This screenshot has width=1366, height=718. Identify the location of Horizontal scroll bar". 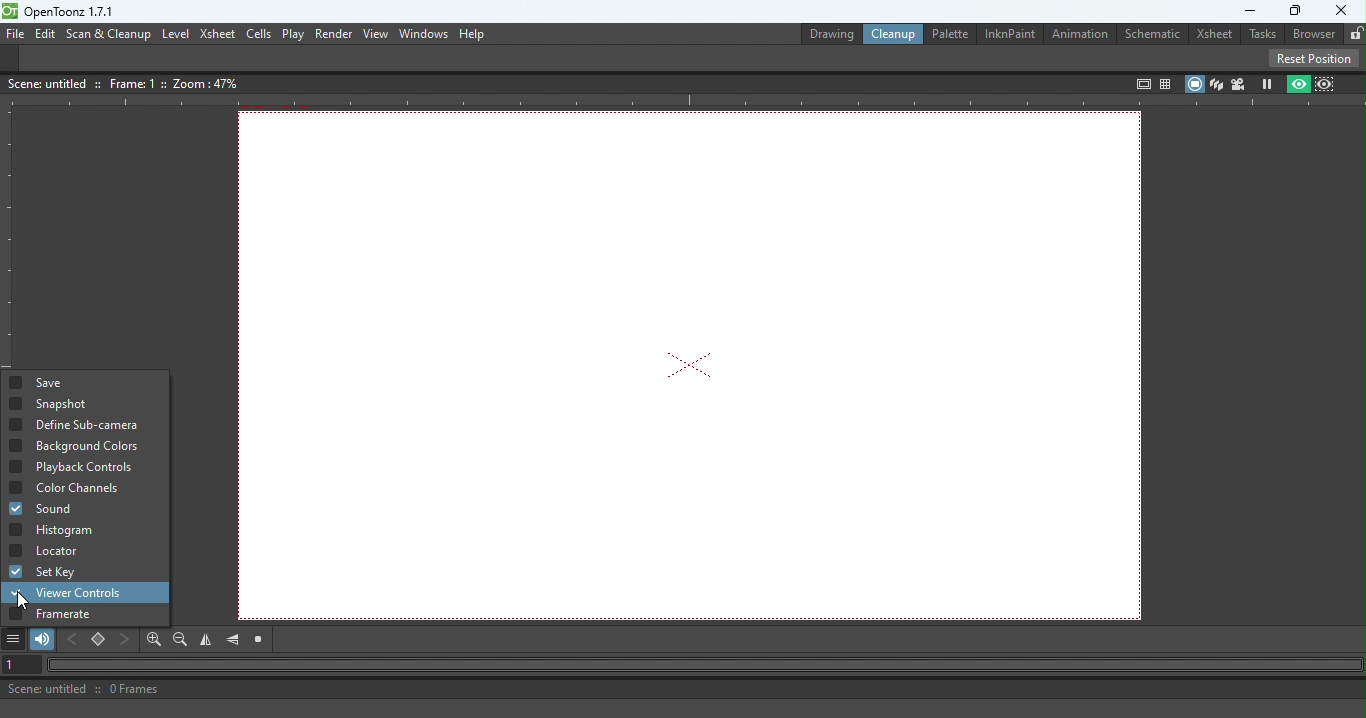
(700, 665).